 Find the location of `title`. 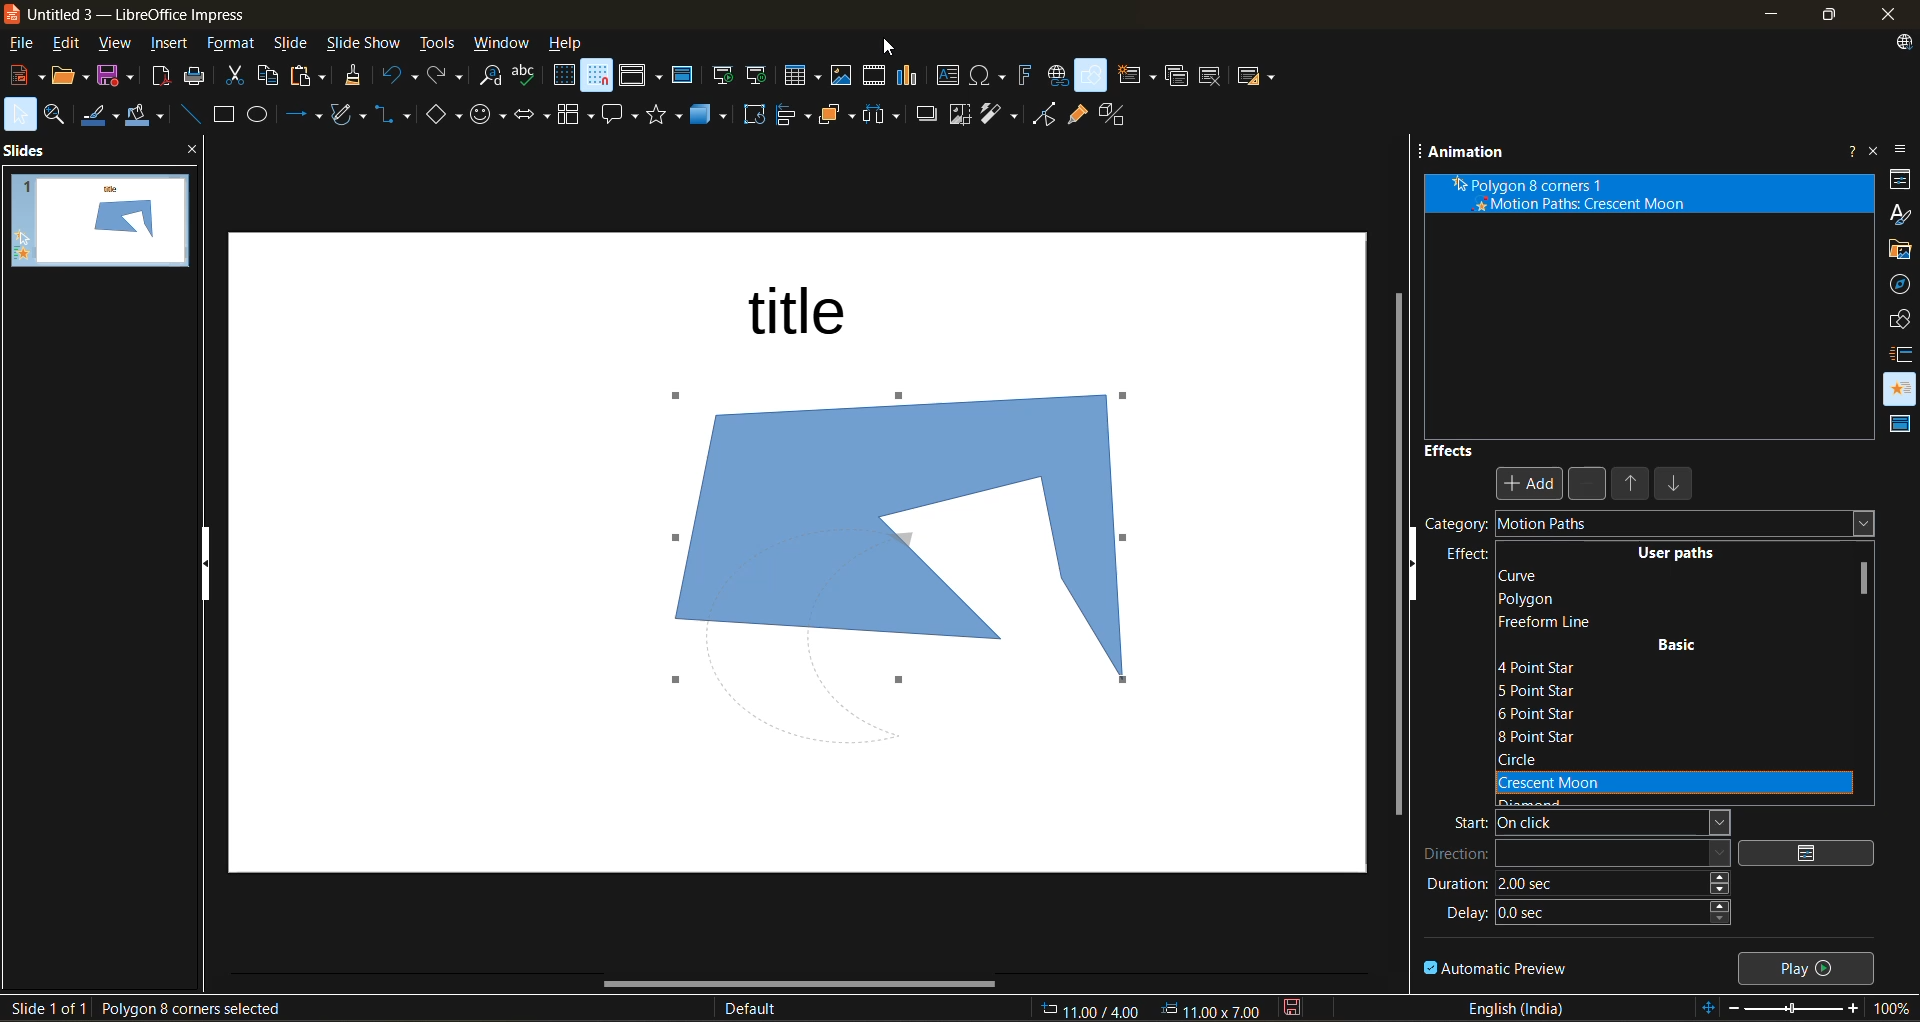

title is located at coordinates (802, 310).